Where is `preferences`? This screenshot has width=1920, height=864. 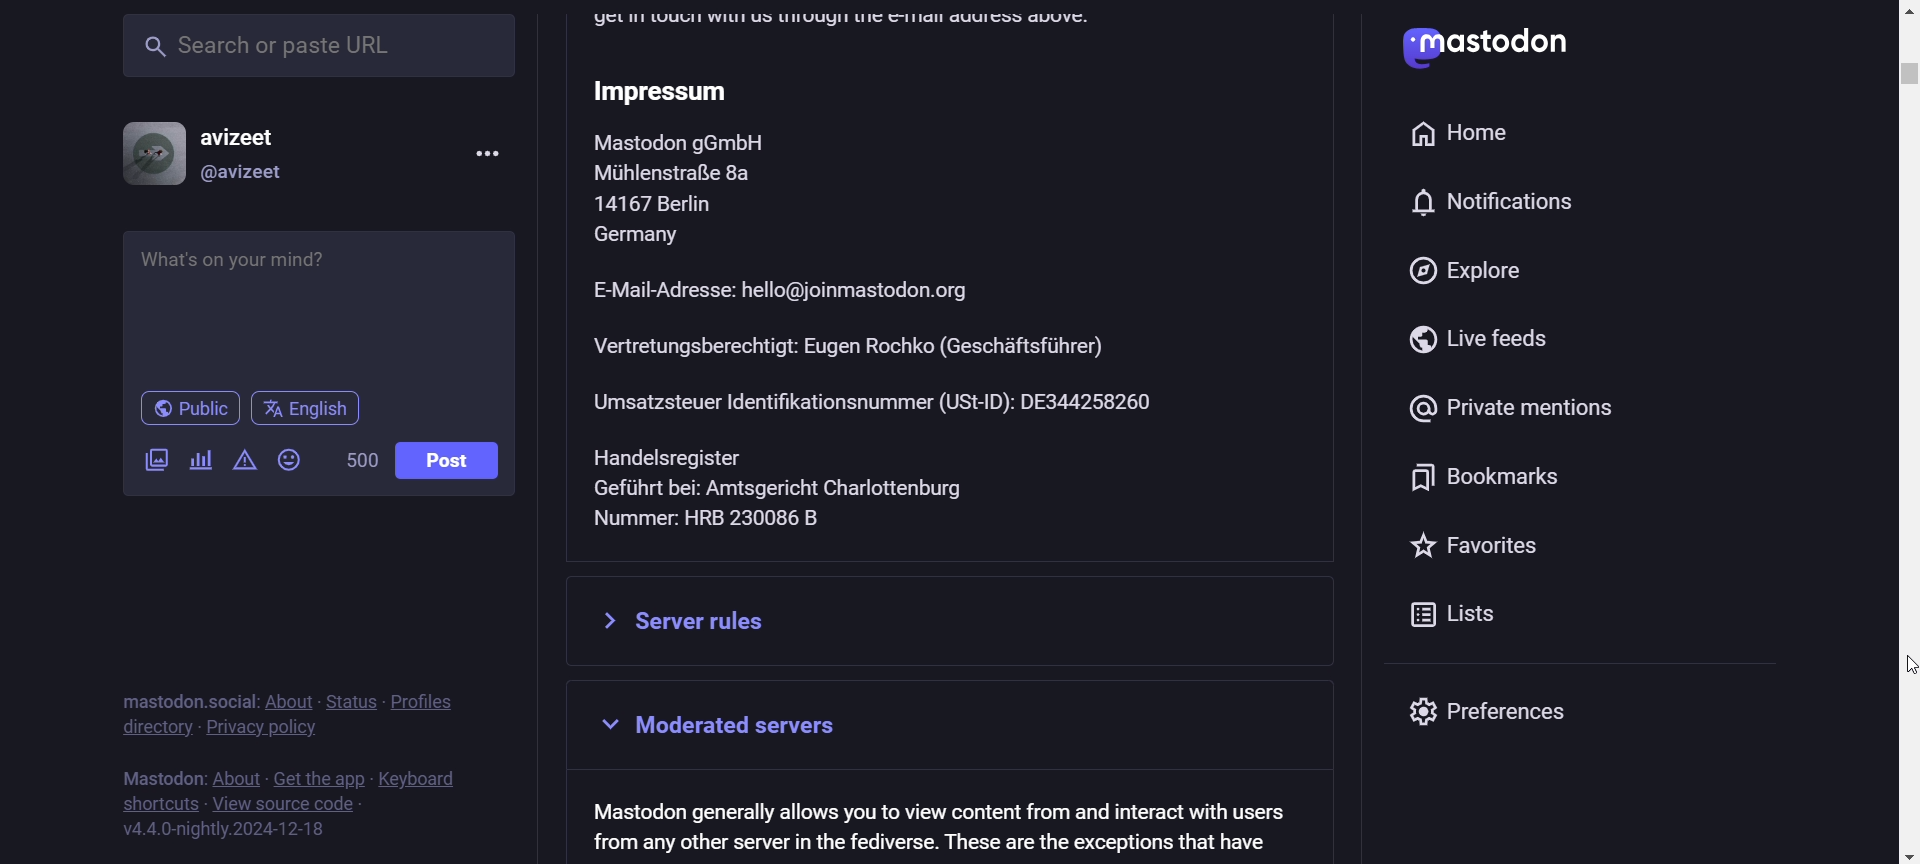 preferences is located at coordinates (1515, 715).